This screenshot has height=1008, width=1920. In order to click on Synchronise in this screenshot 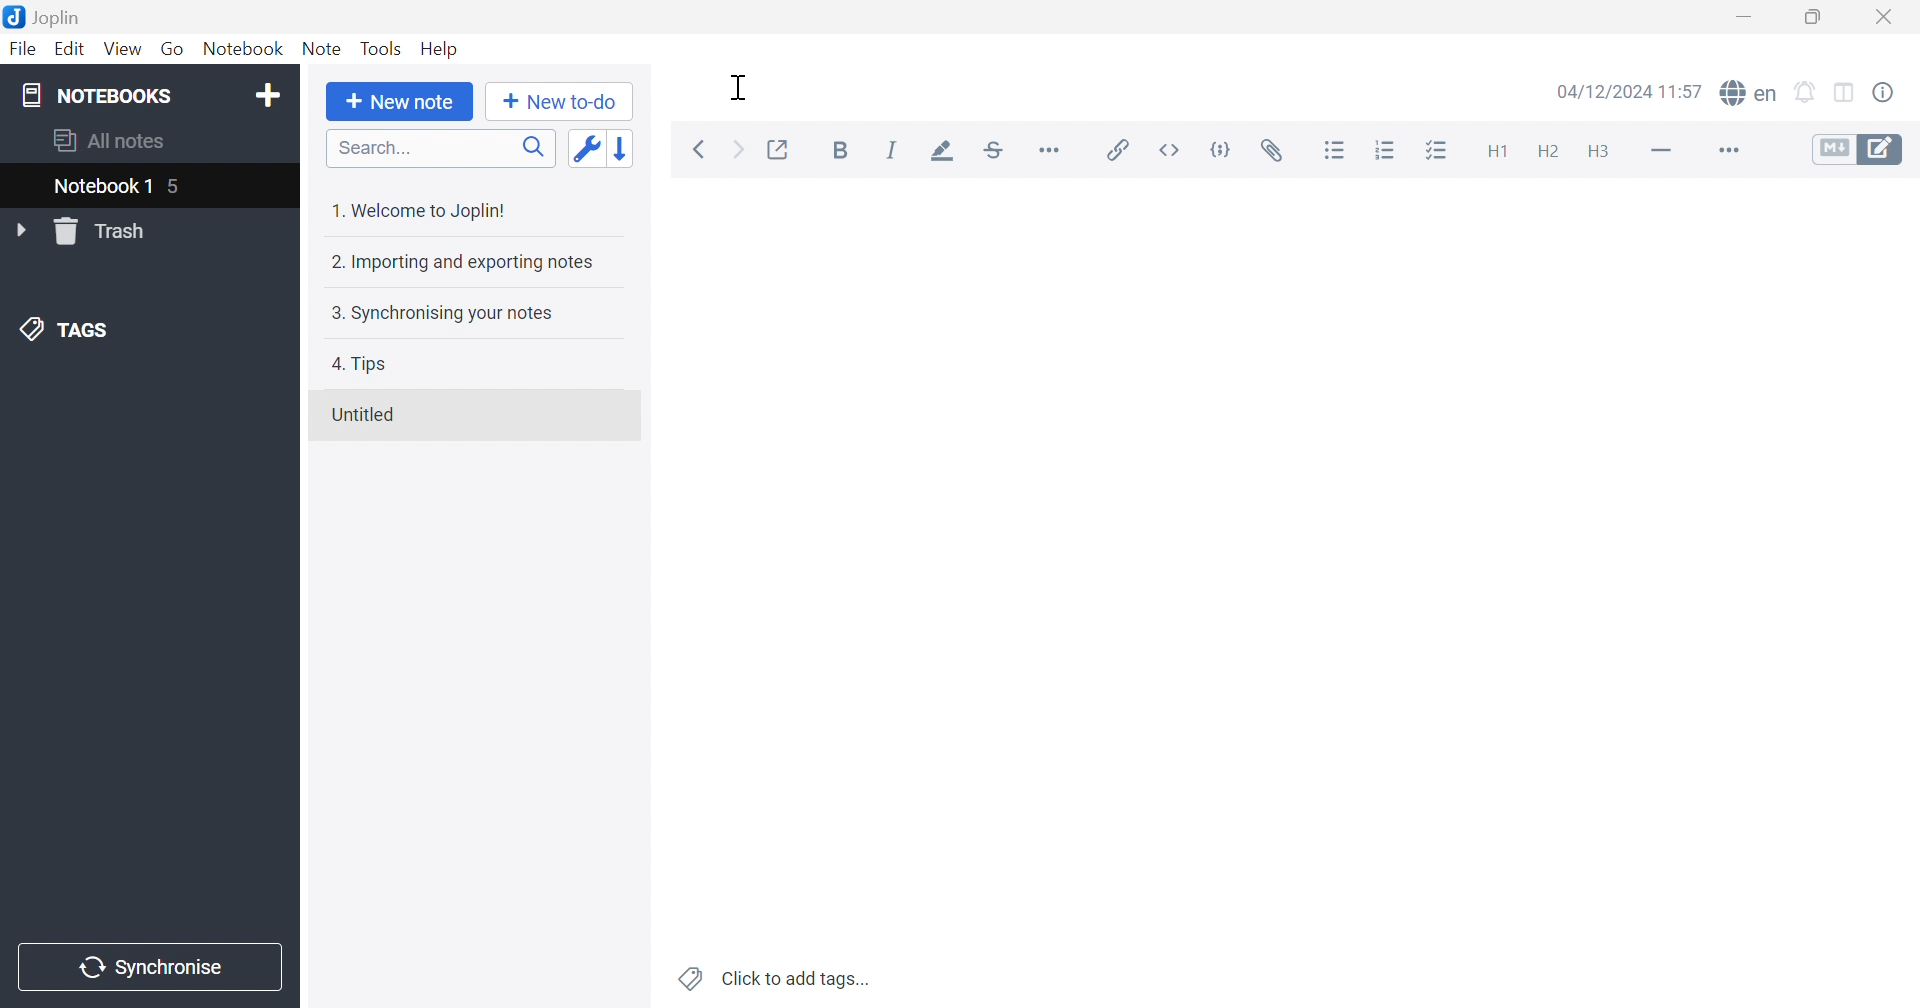, I will do `click(149, 968)`.